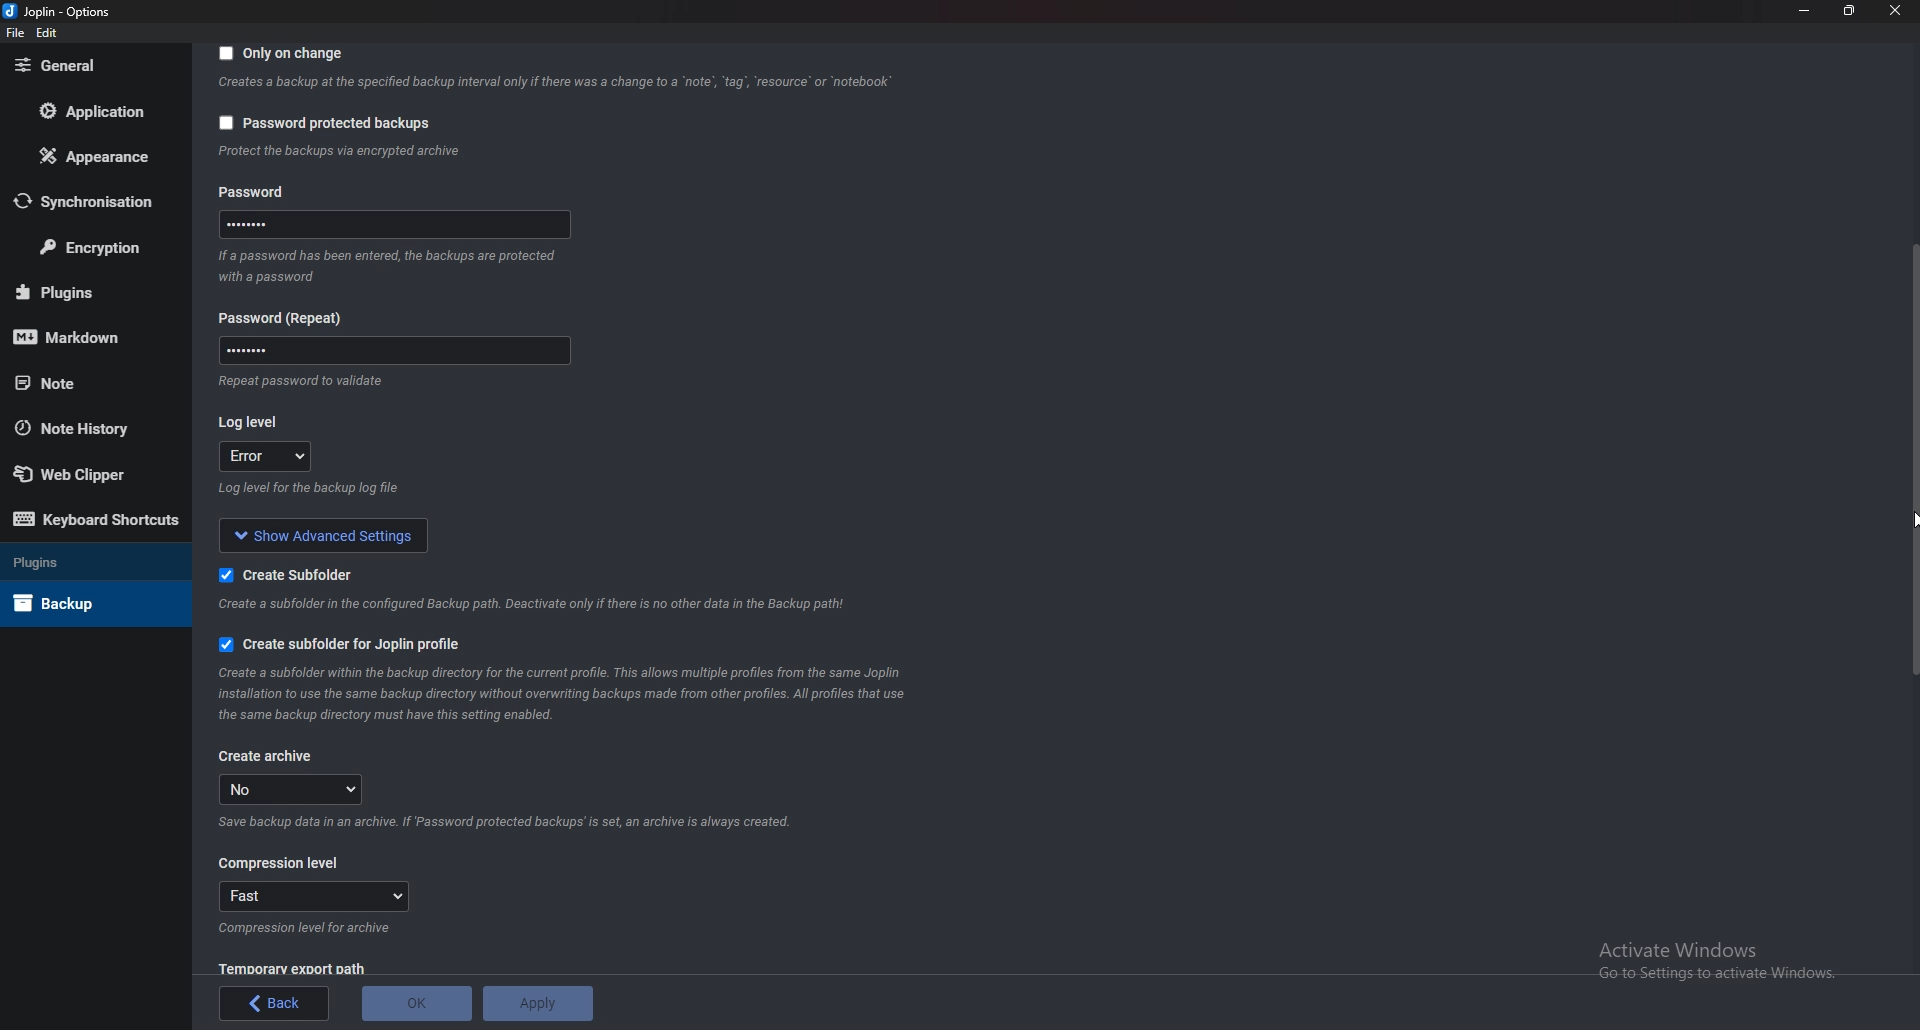 The width and height of the screenshot is (1920, 1030). What do you see at coordinates (554, 85) in the screenshot?
I see `Info` at bounding box center [554, 85].